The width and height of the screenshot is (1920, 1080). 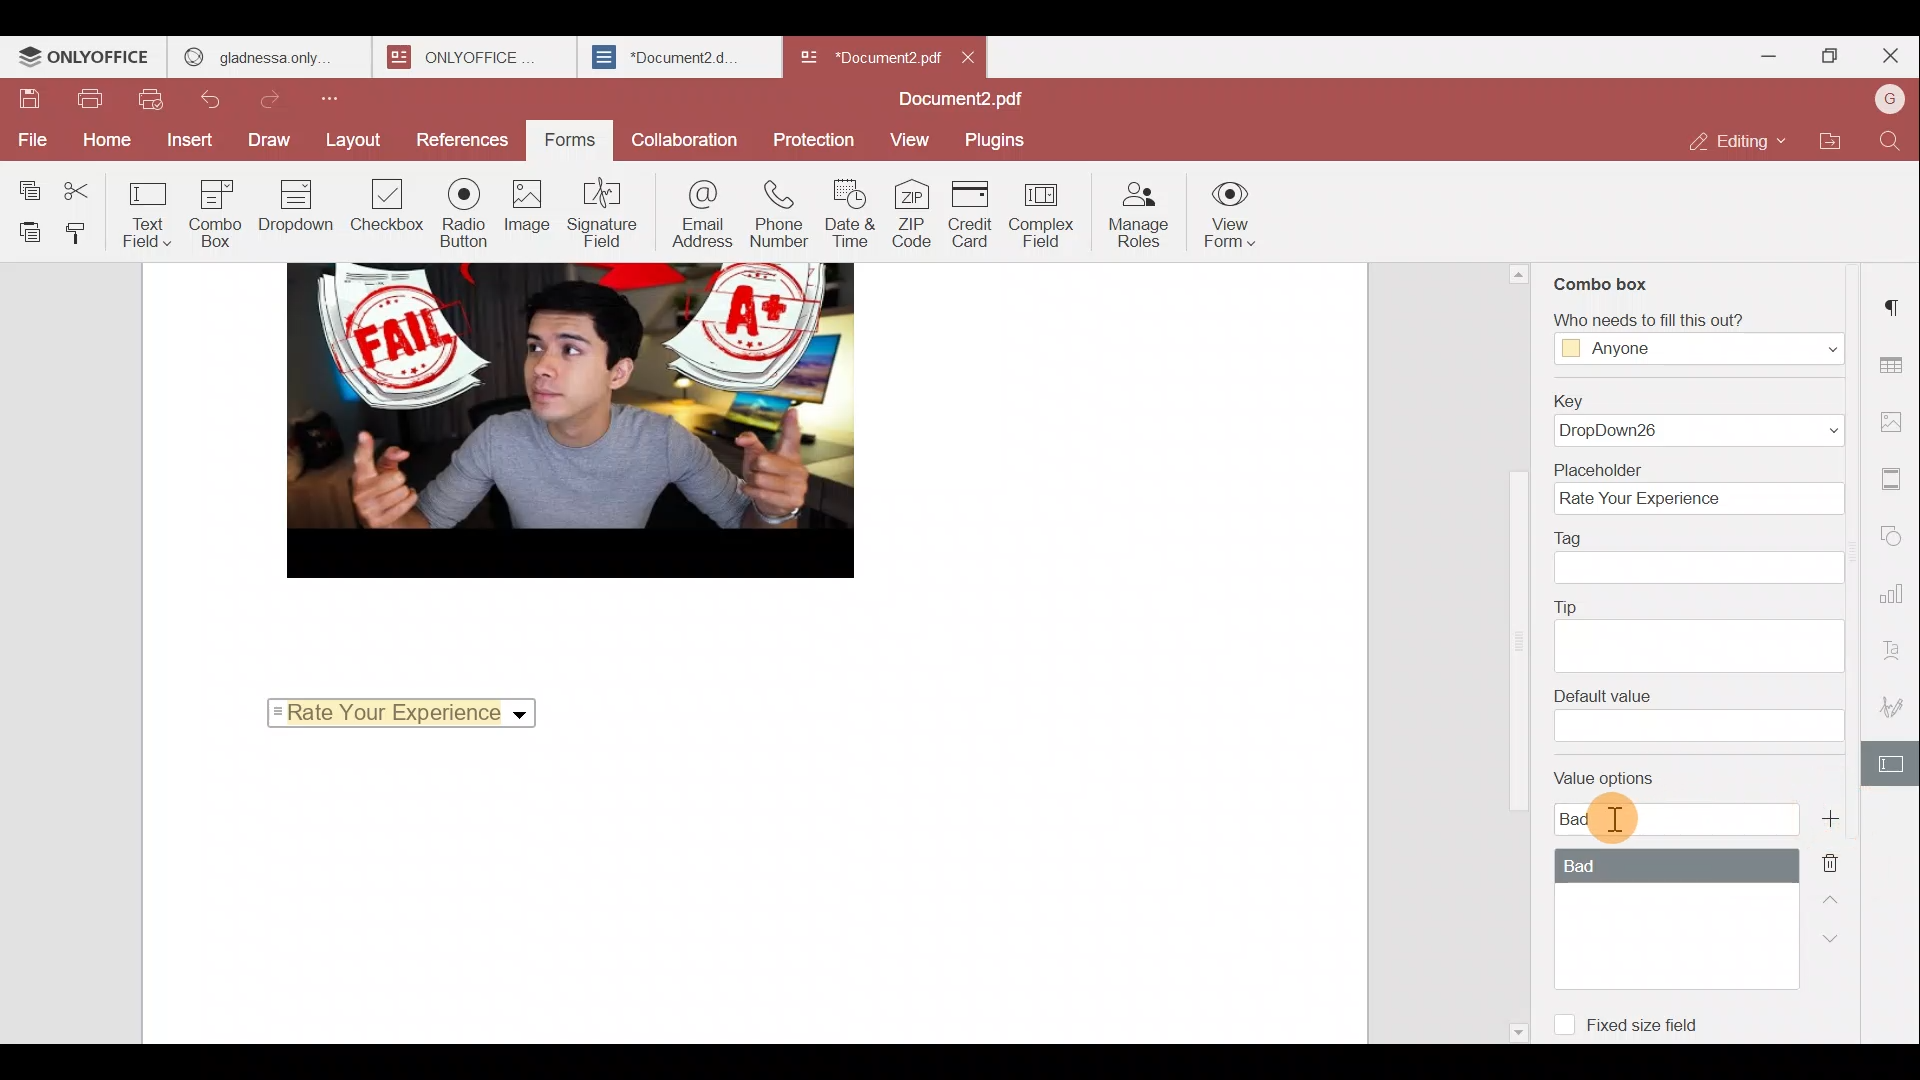 I want to click on Email address, so click(x=700, y=213).